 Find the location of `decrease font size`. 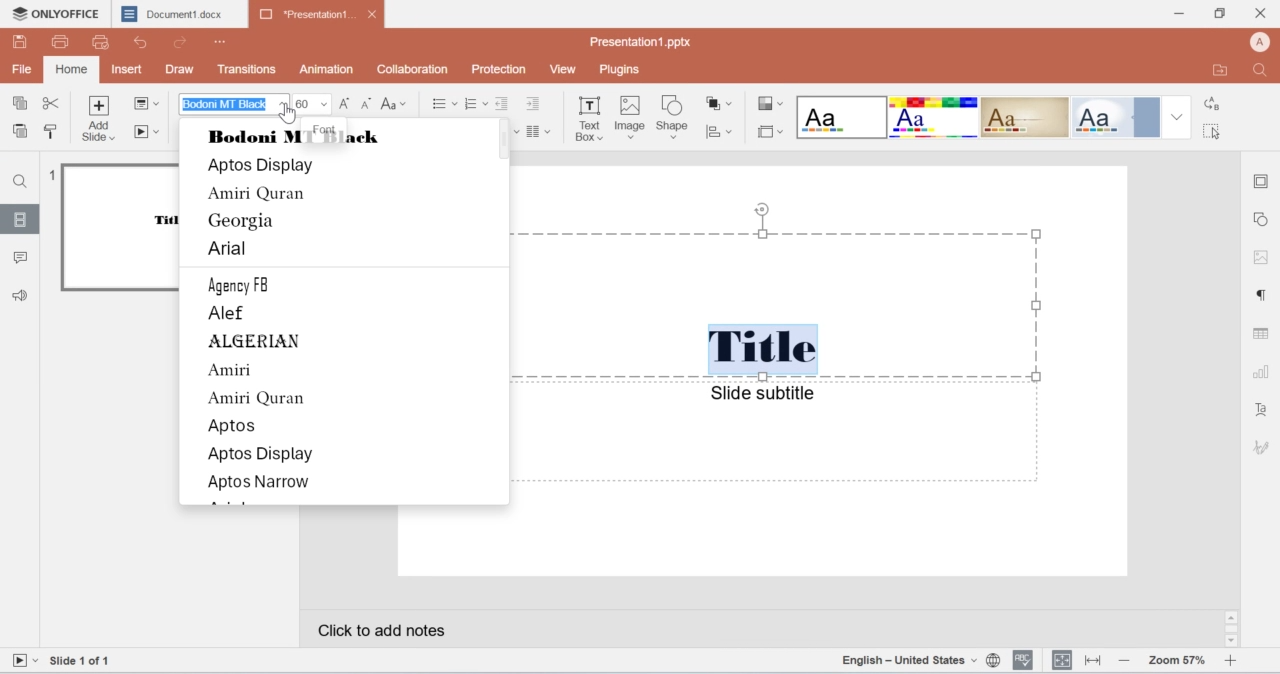

decrease font size is located at coordinates (366, 104).